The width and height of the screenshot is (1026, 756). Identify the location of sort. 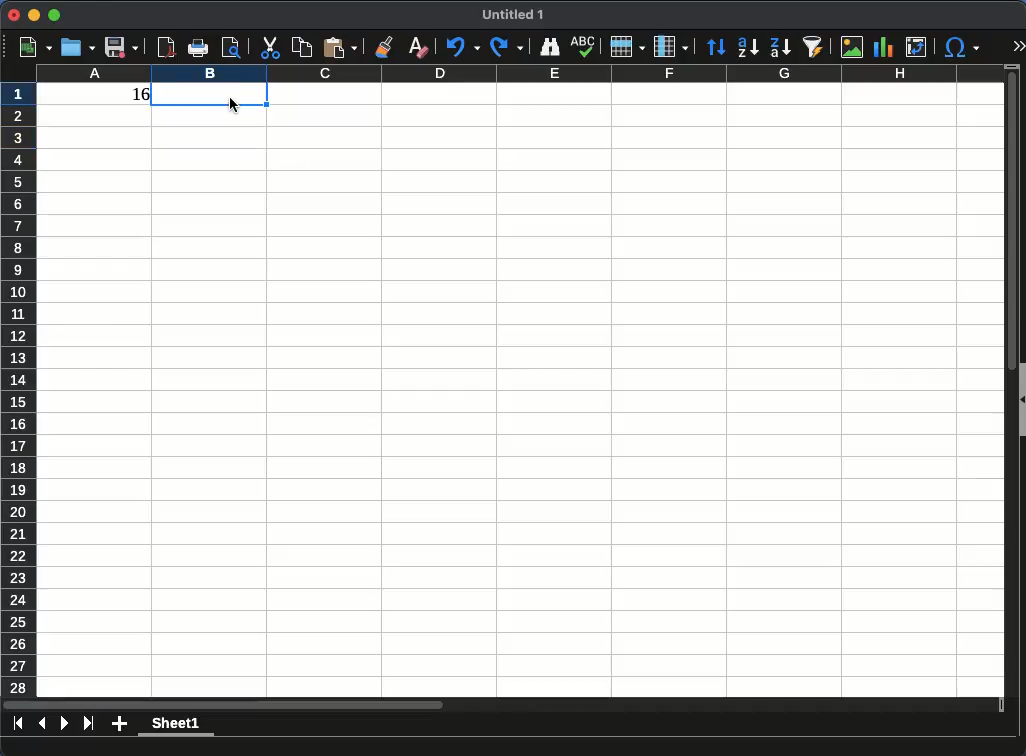
(716, 47).